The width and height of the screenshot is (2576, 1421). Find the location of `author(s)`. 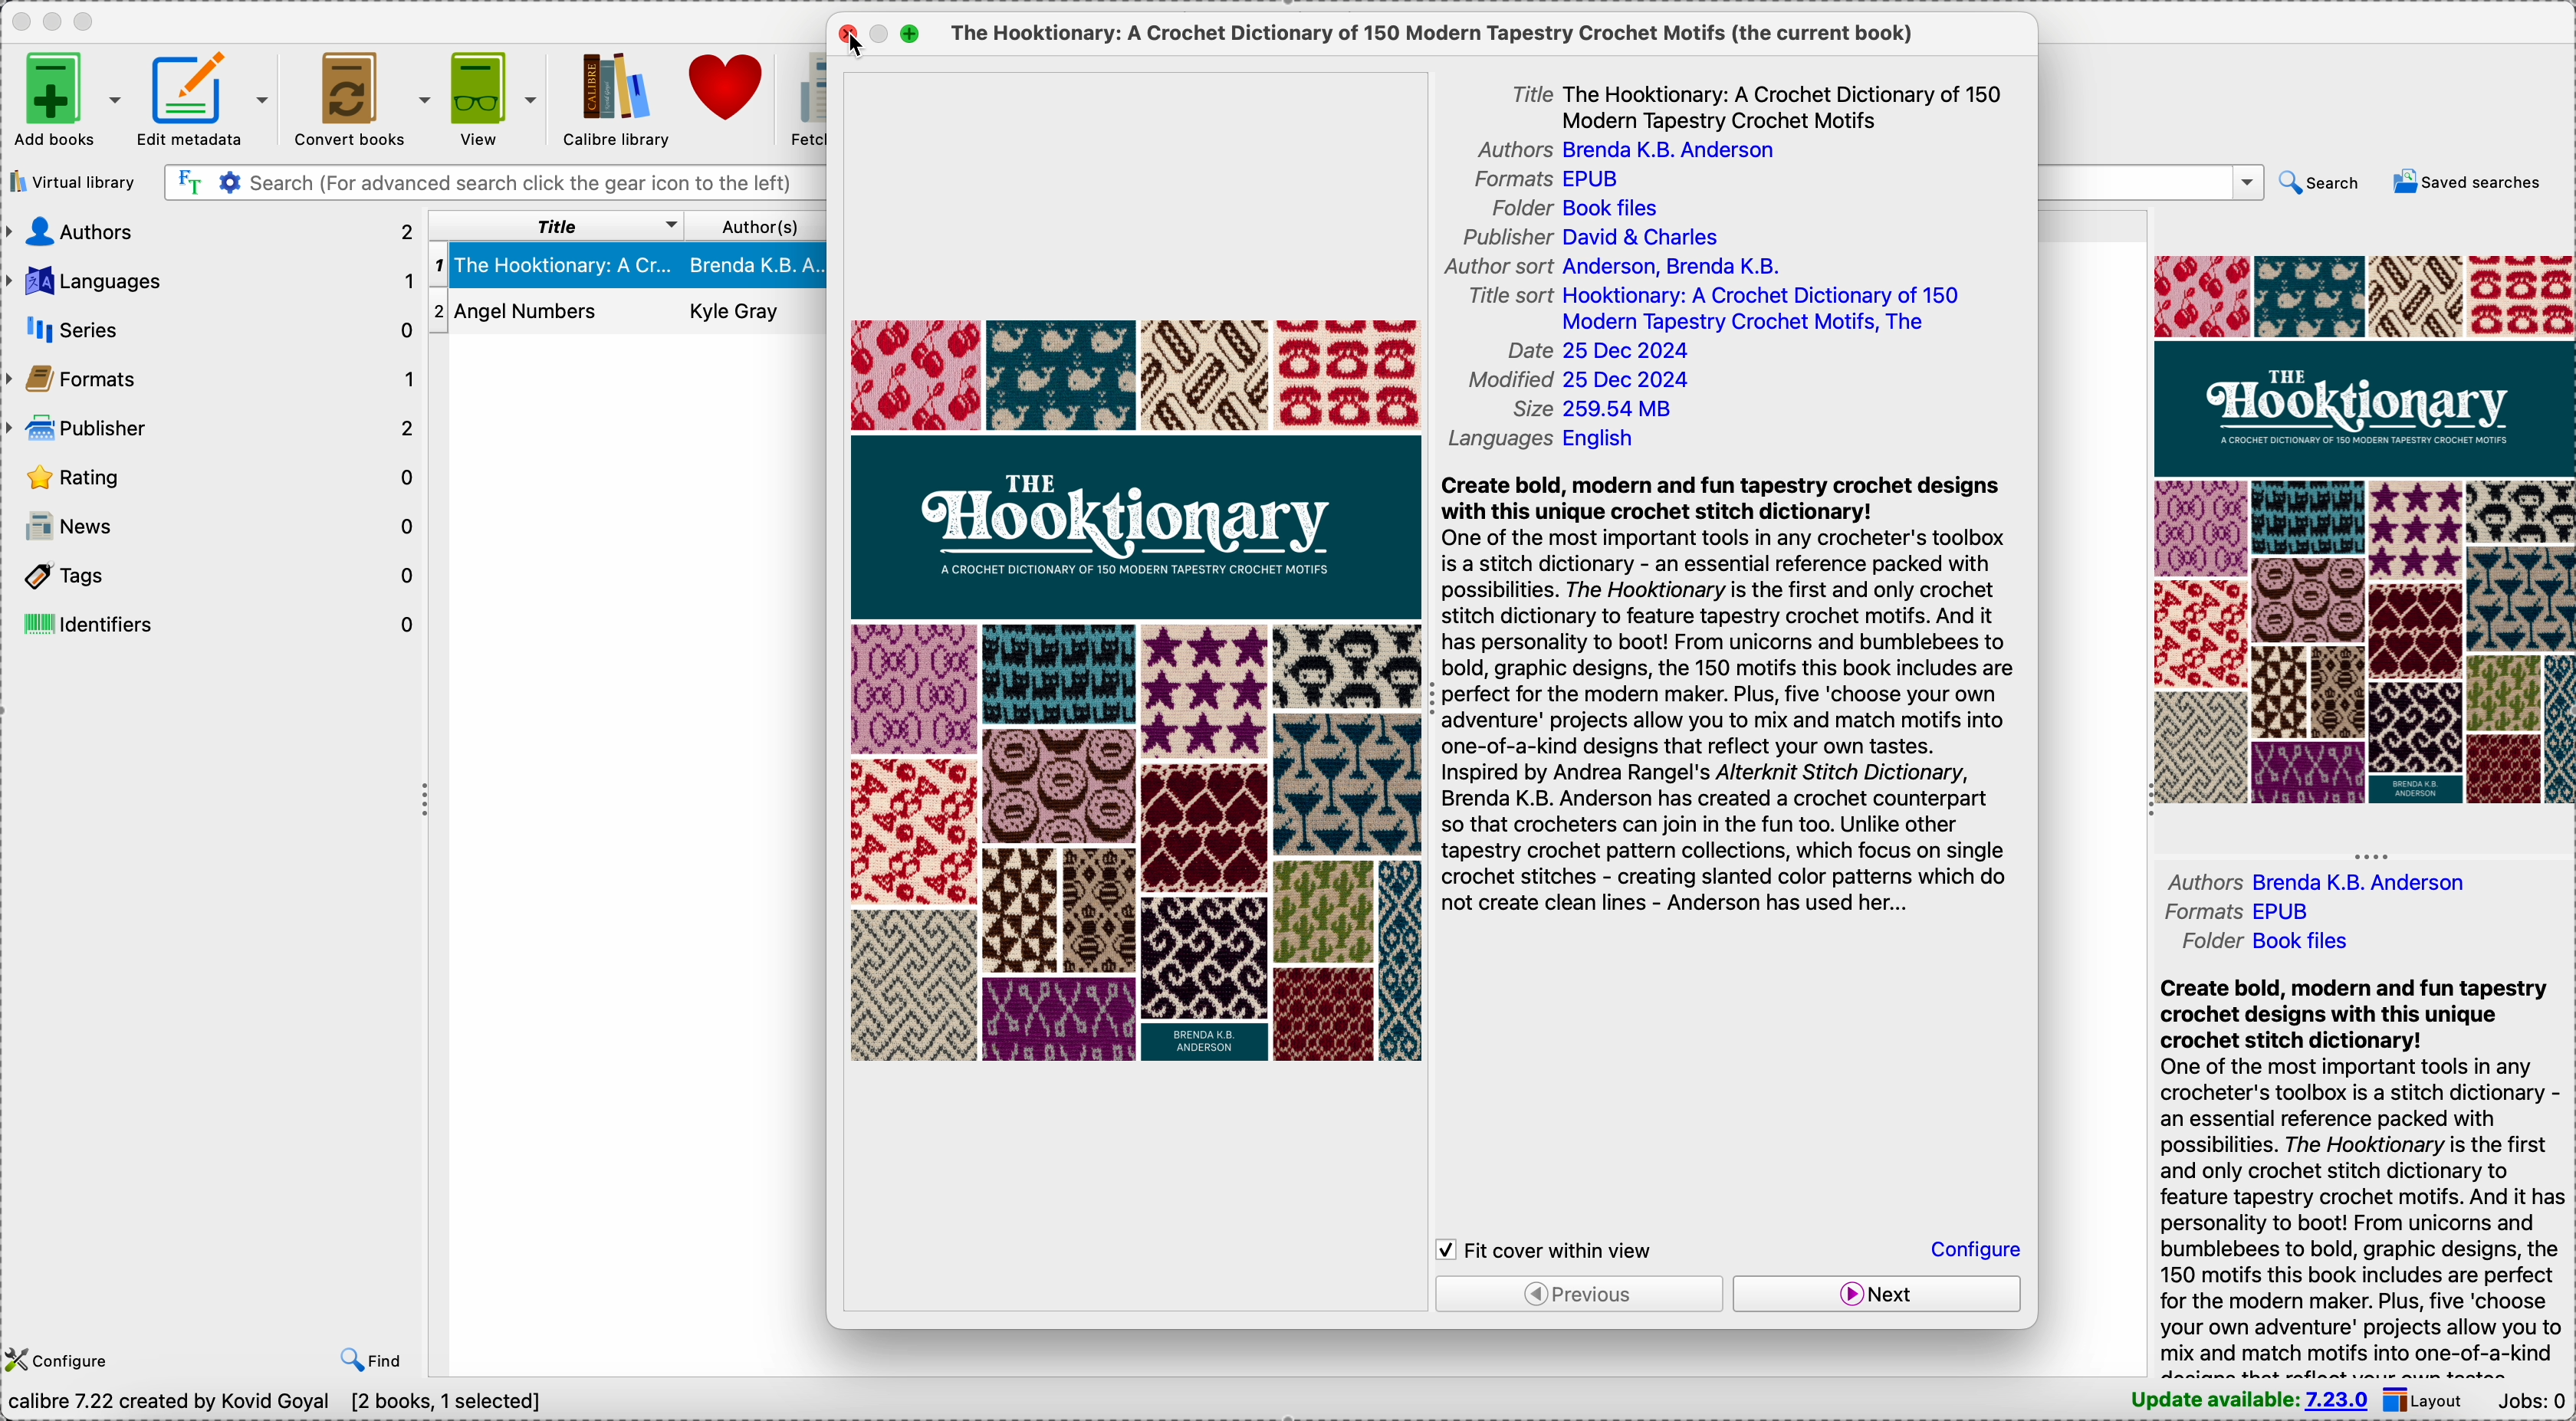

author(s) is located at coordinates (757, 226).